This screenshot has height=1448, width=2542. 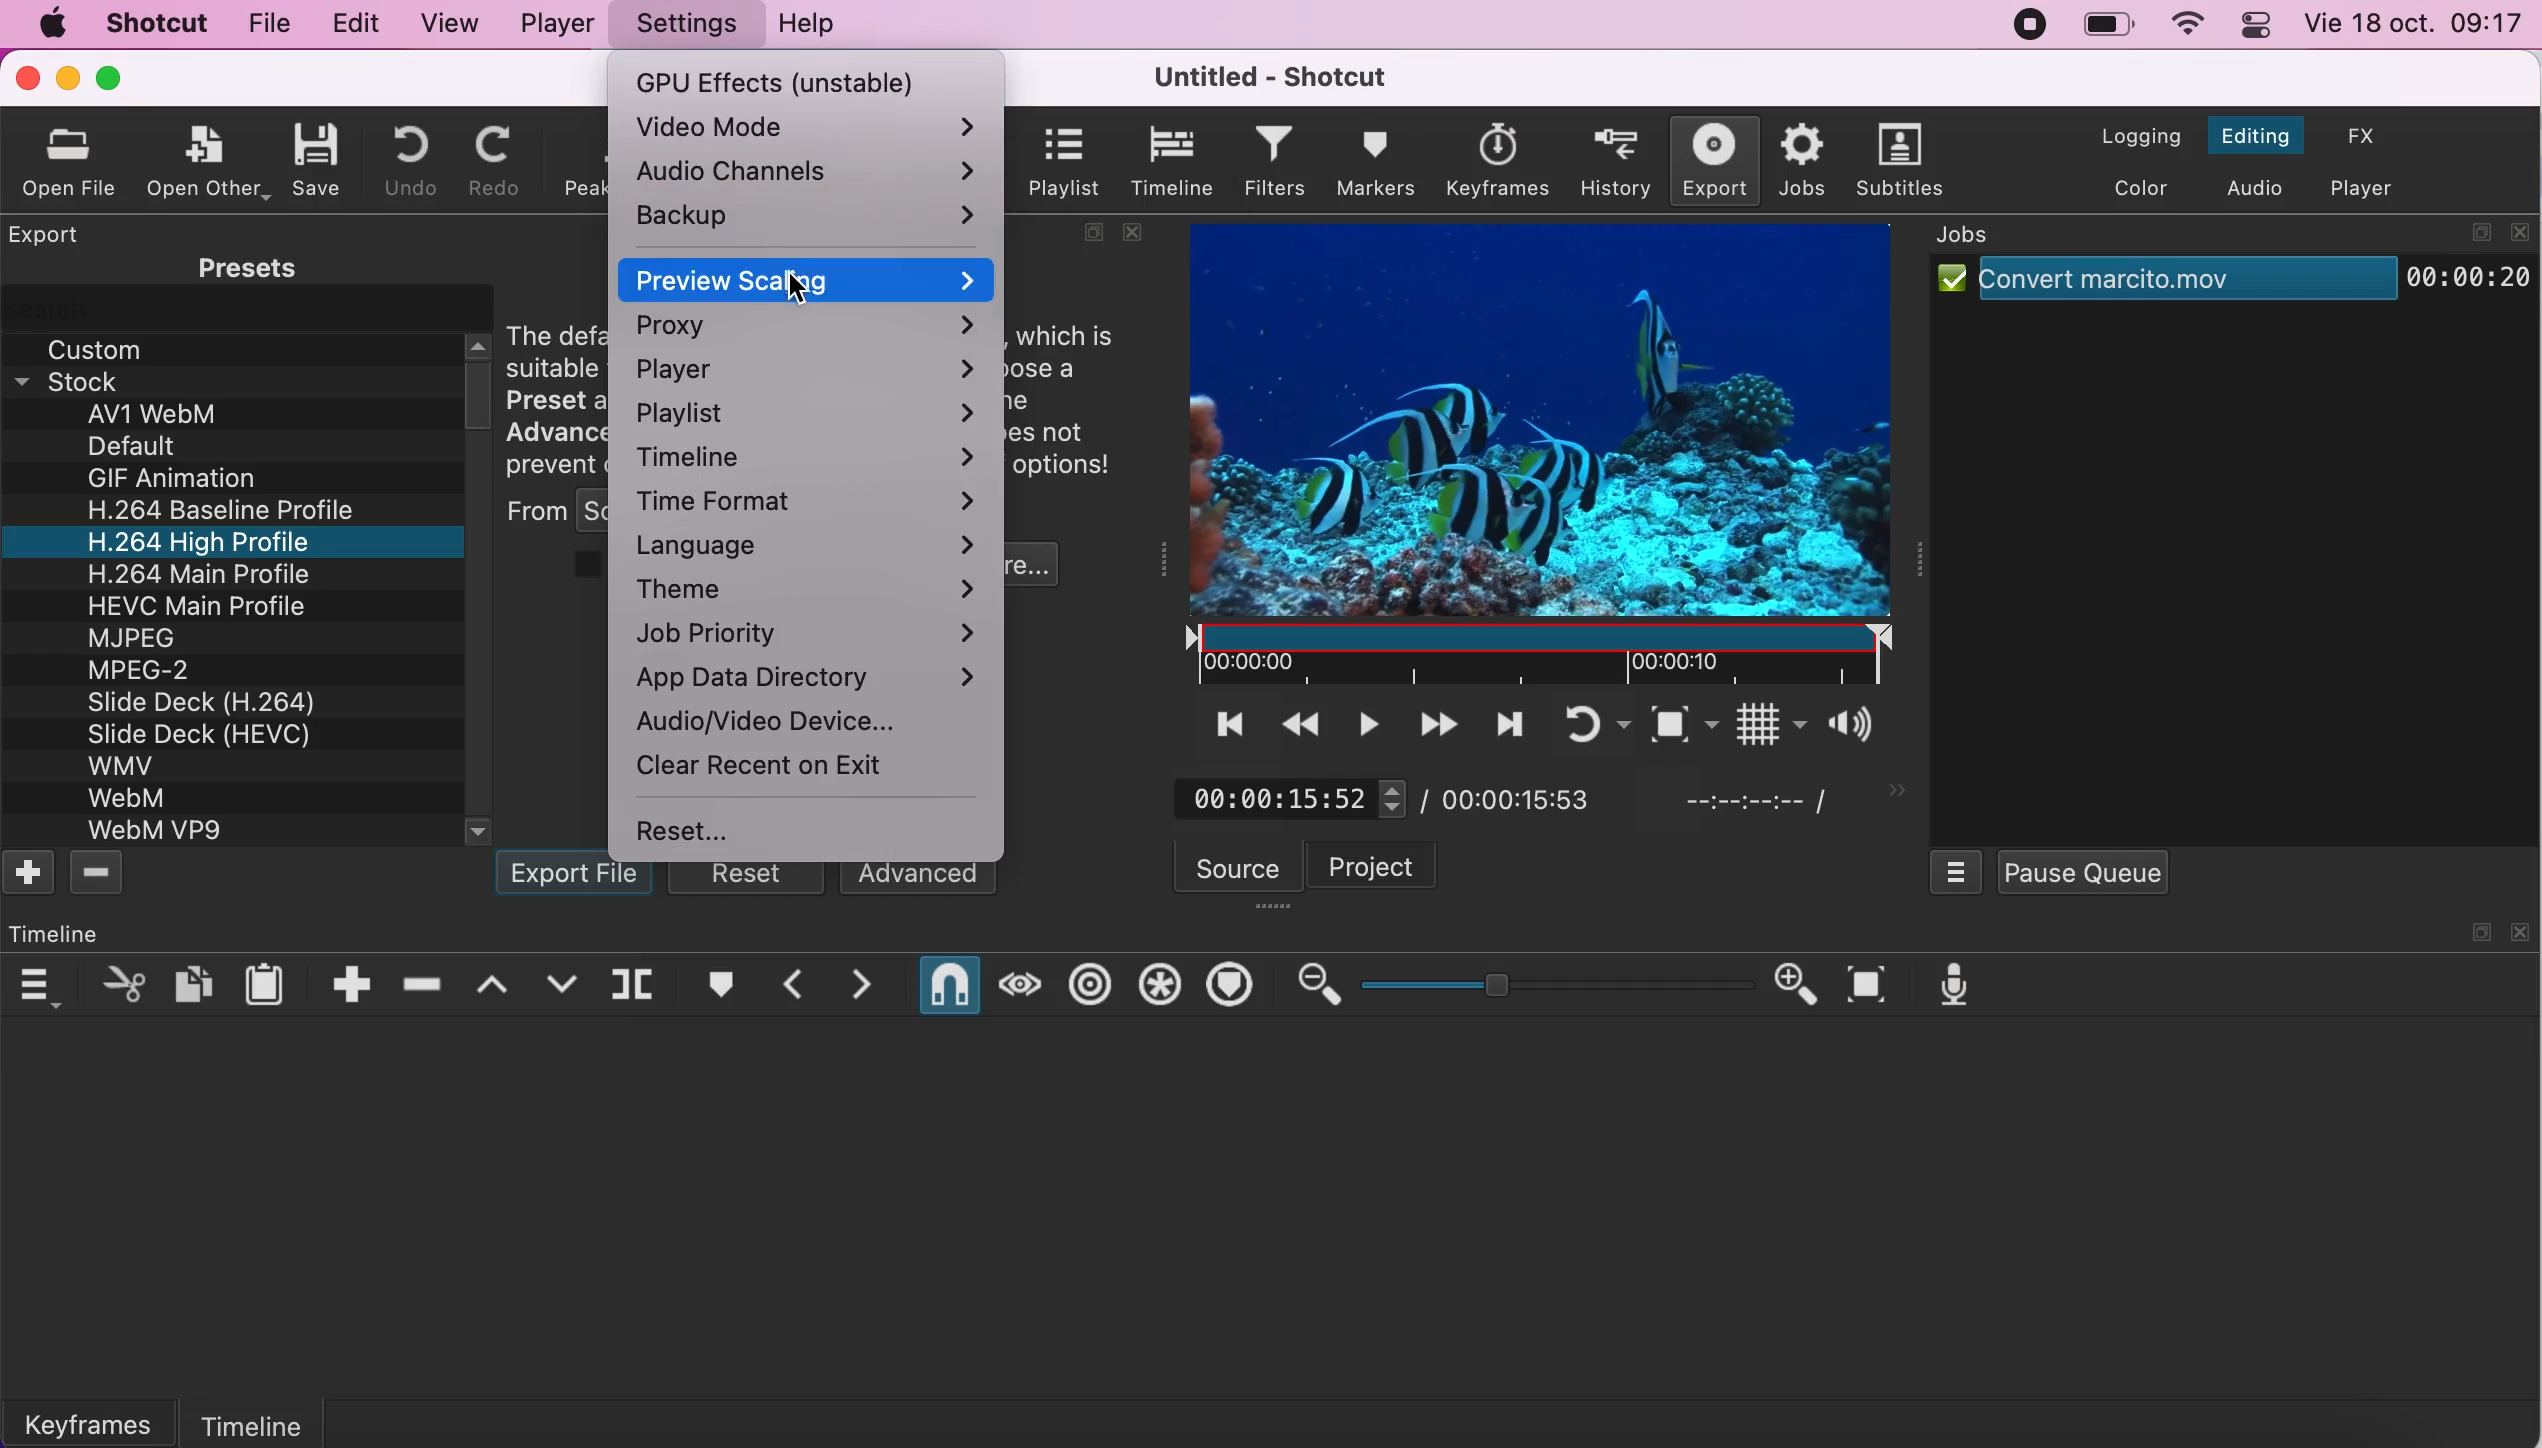 I want to click on previous marker, so click(x=788, y=986).